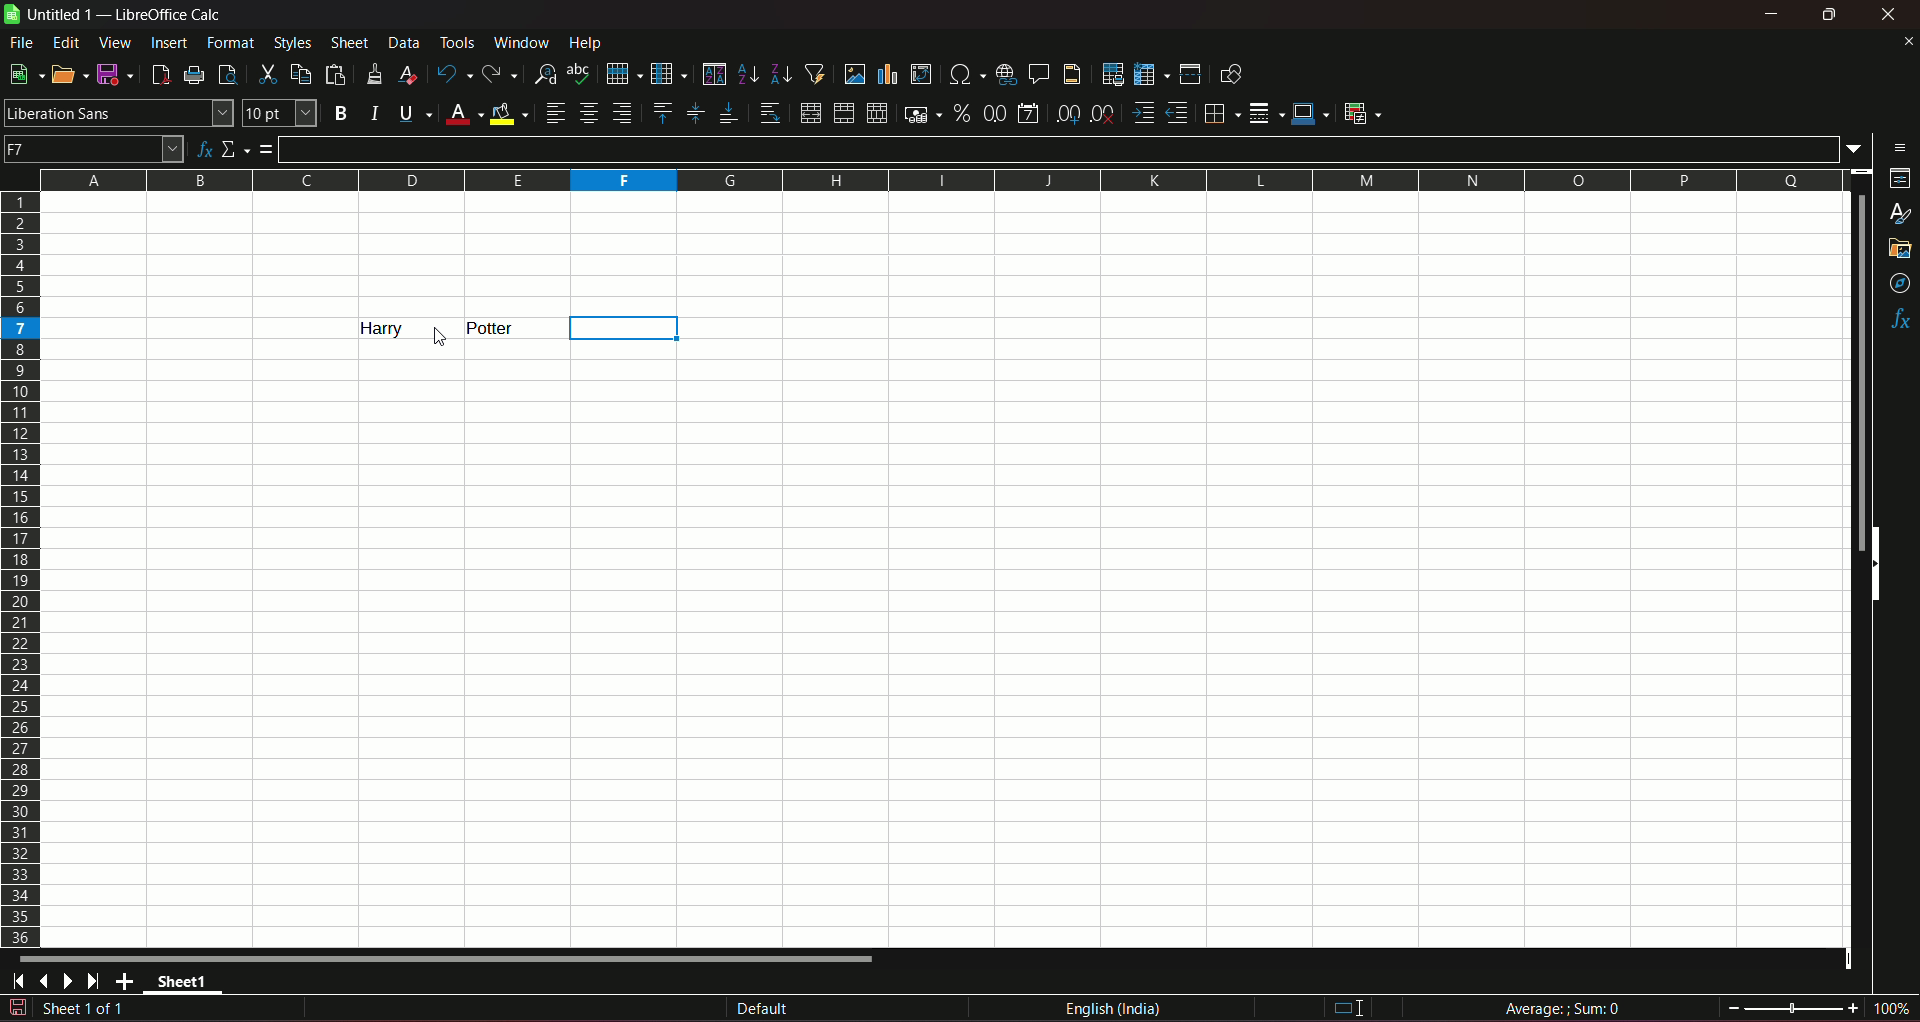 The width and height of the screenshot is (1920, 1022). Describe the element at coordinates (922, 73) in the screenshot. I see `insert or edit pivot table` at that location.